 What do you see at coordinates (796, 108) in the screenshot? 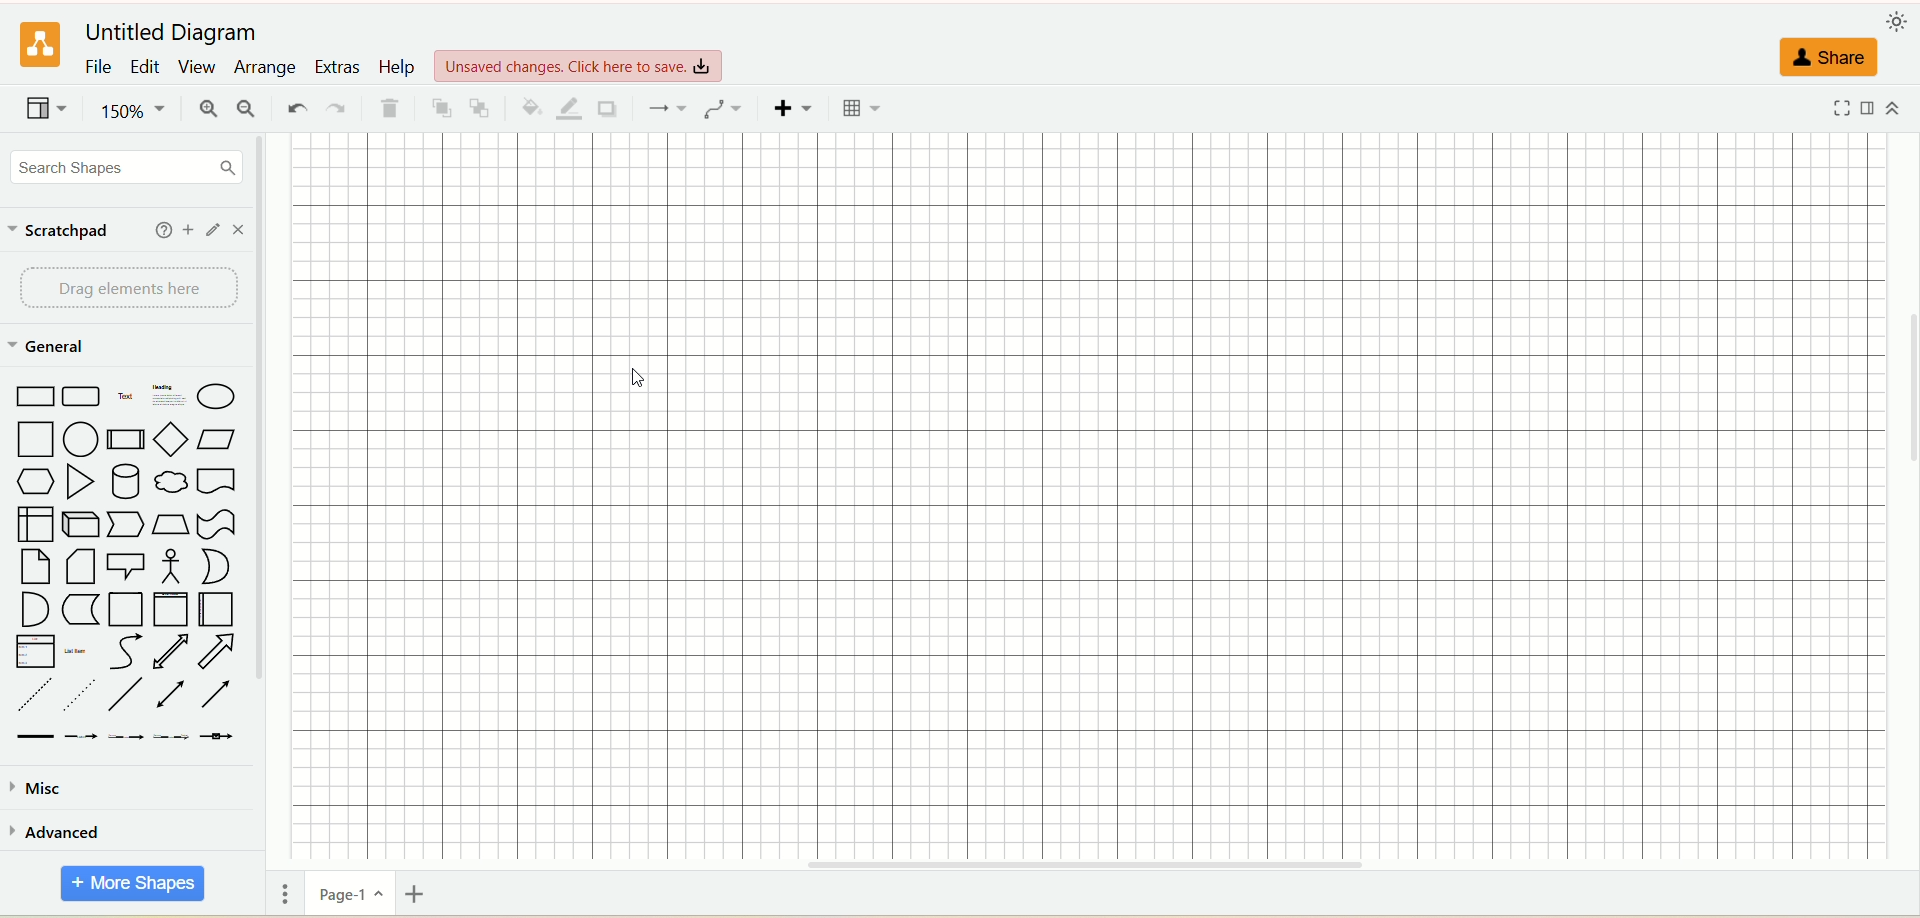
I see `insert` at bounding box center [796, 108].